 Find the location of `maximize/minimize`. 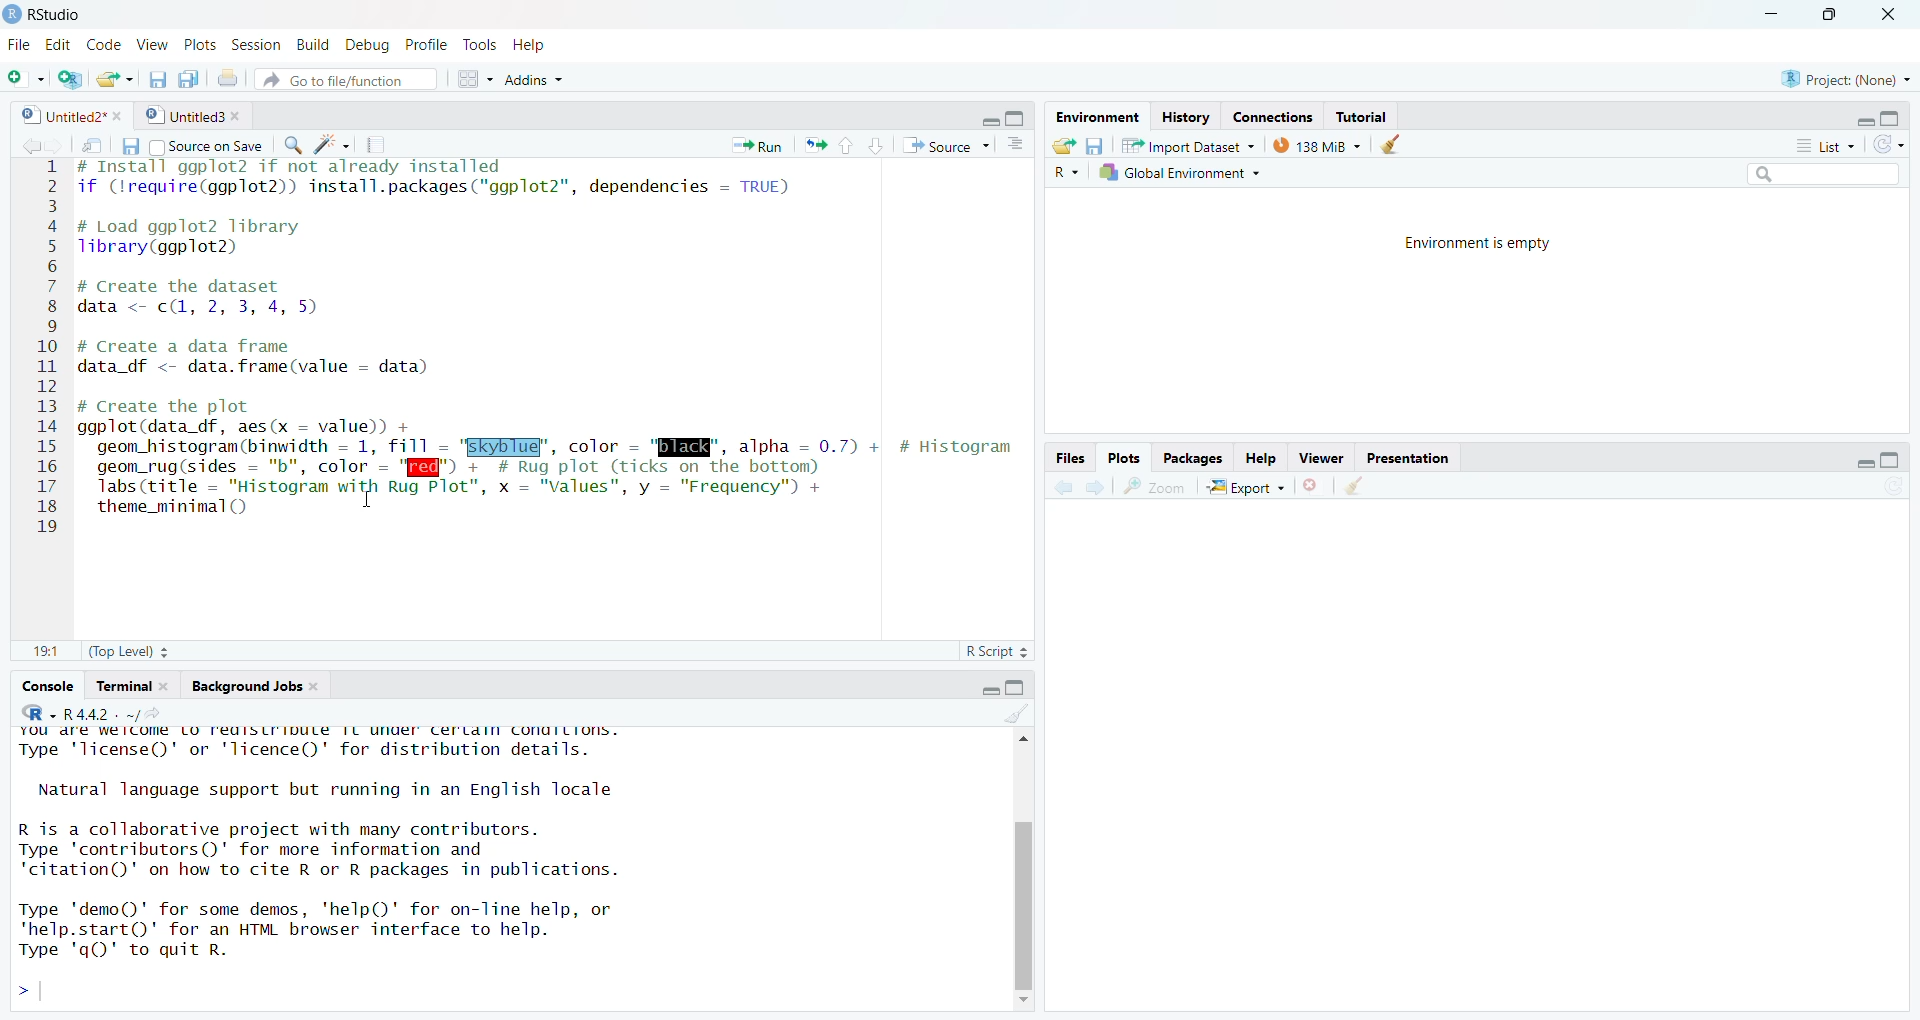

maximize/minimize is located at coordinates (1869, 457).